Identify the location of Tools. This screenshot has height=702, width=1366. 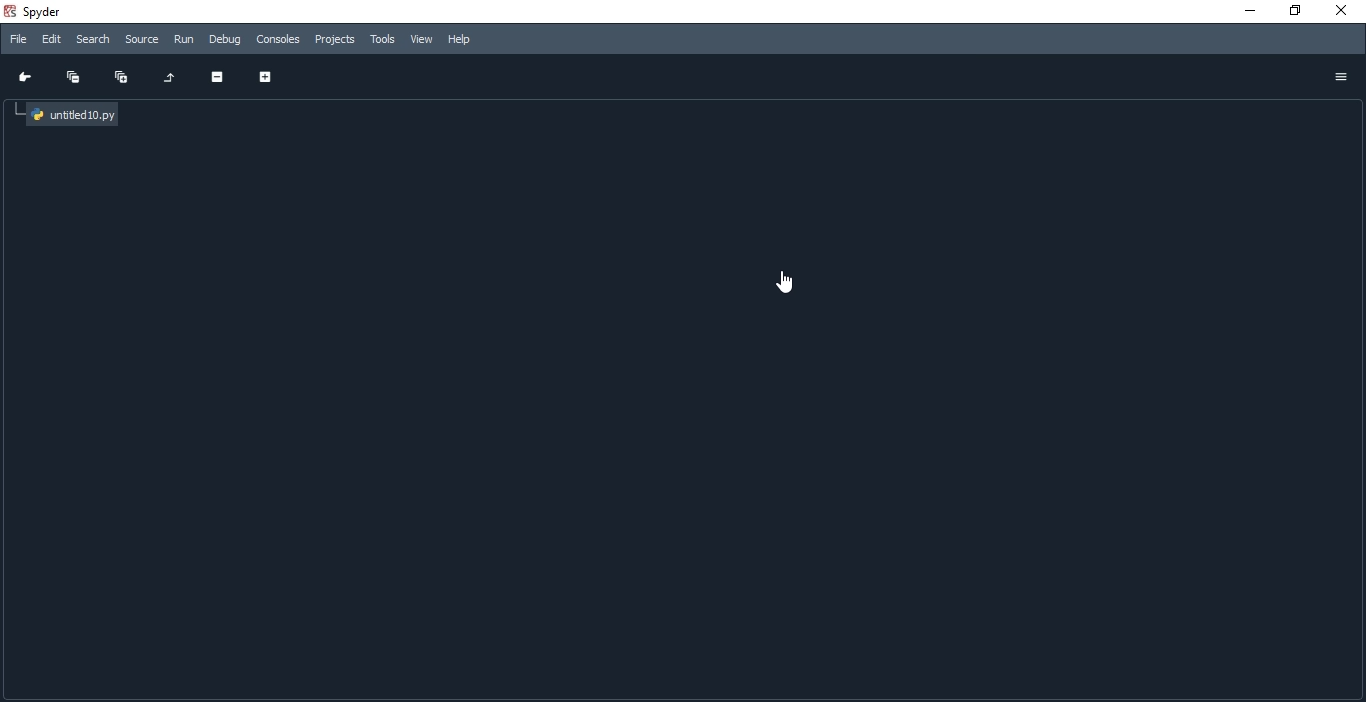
(381, 38).